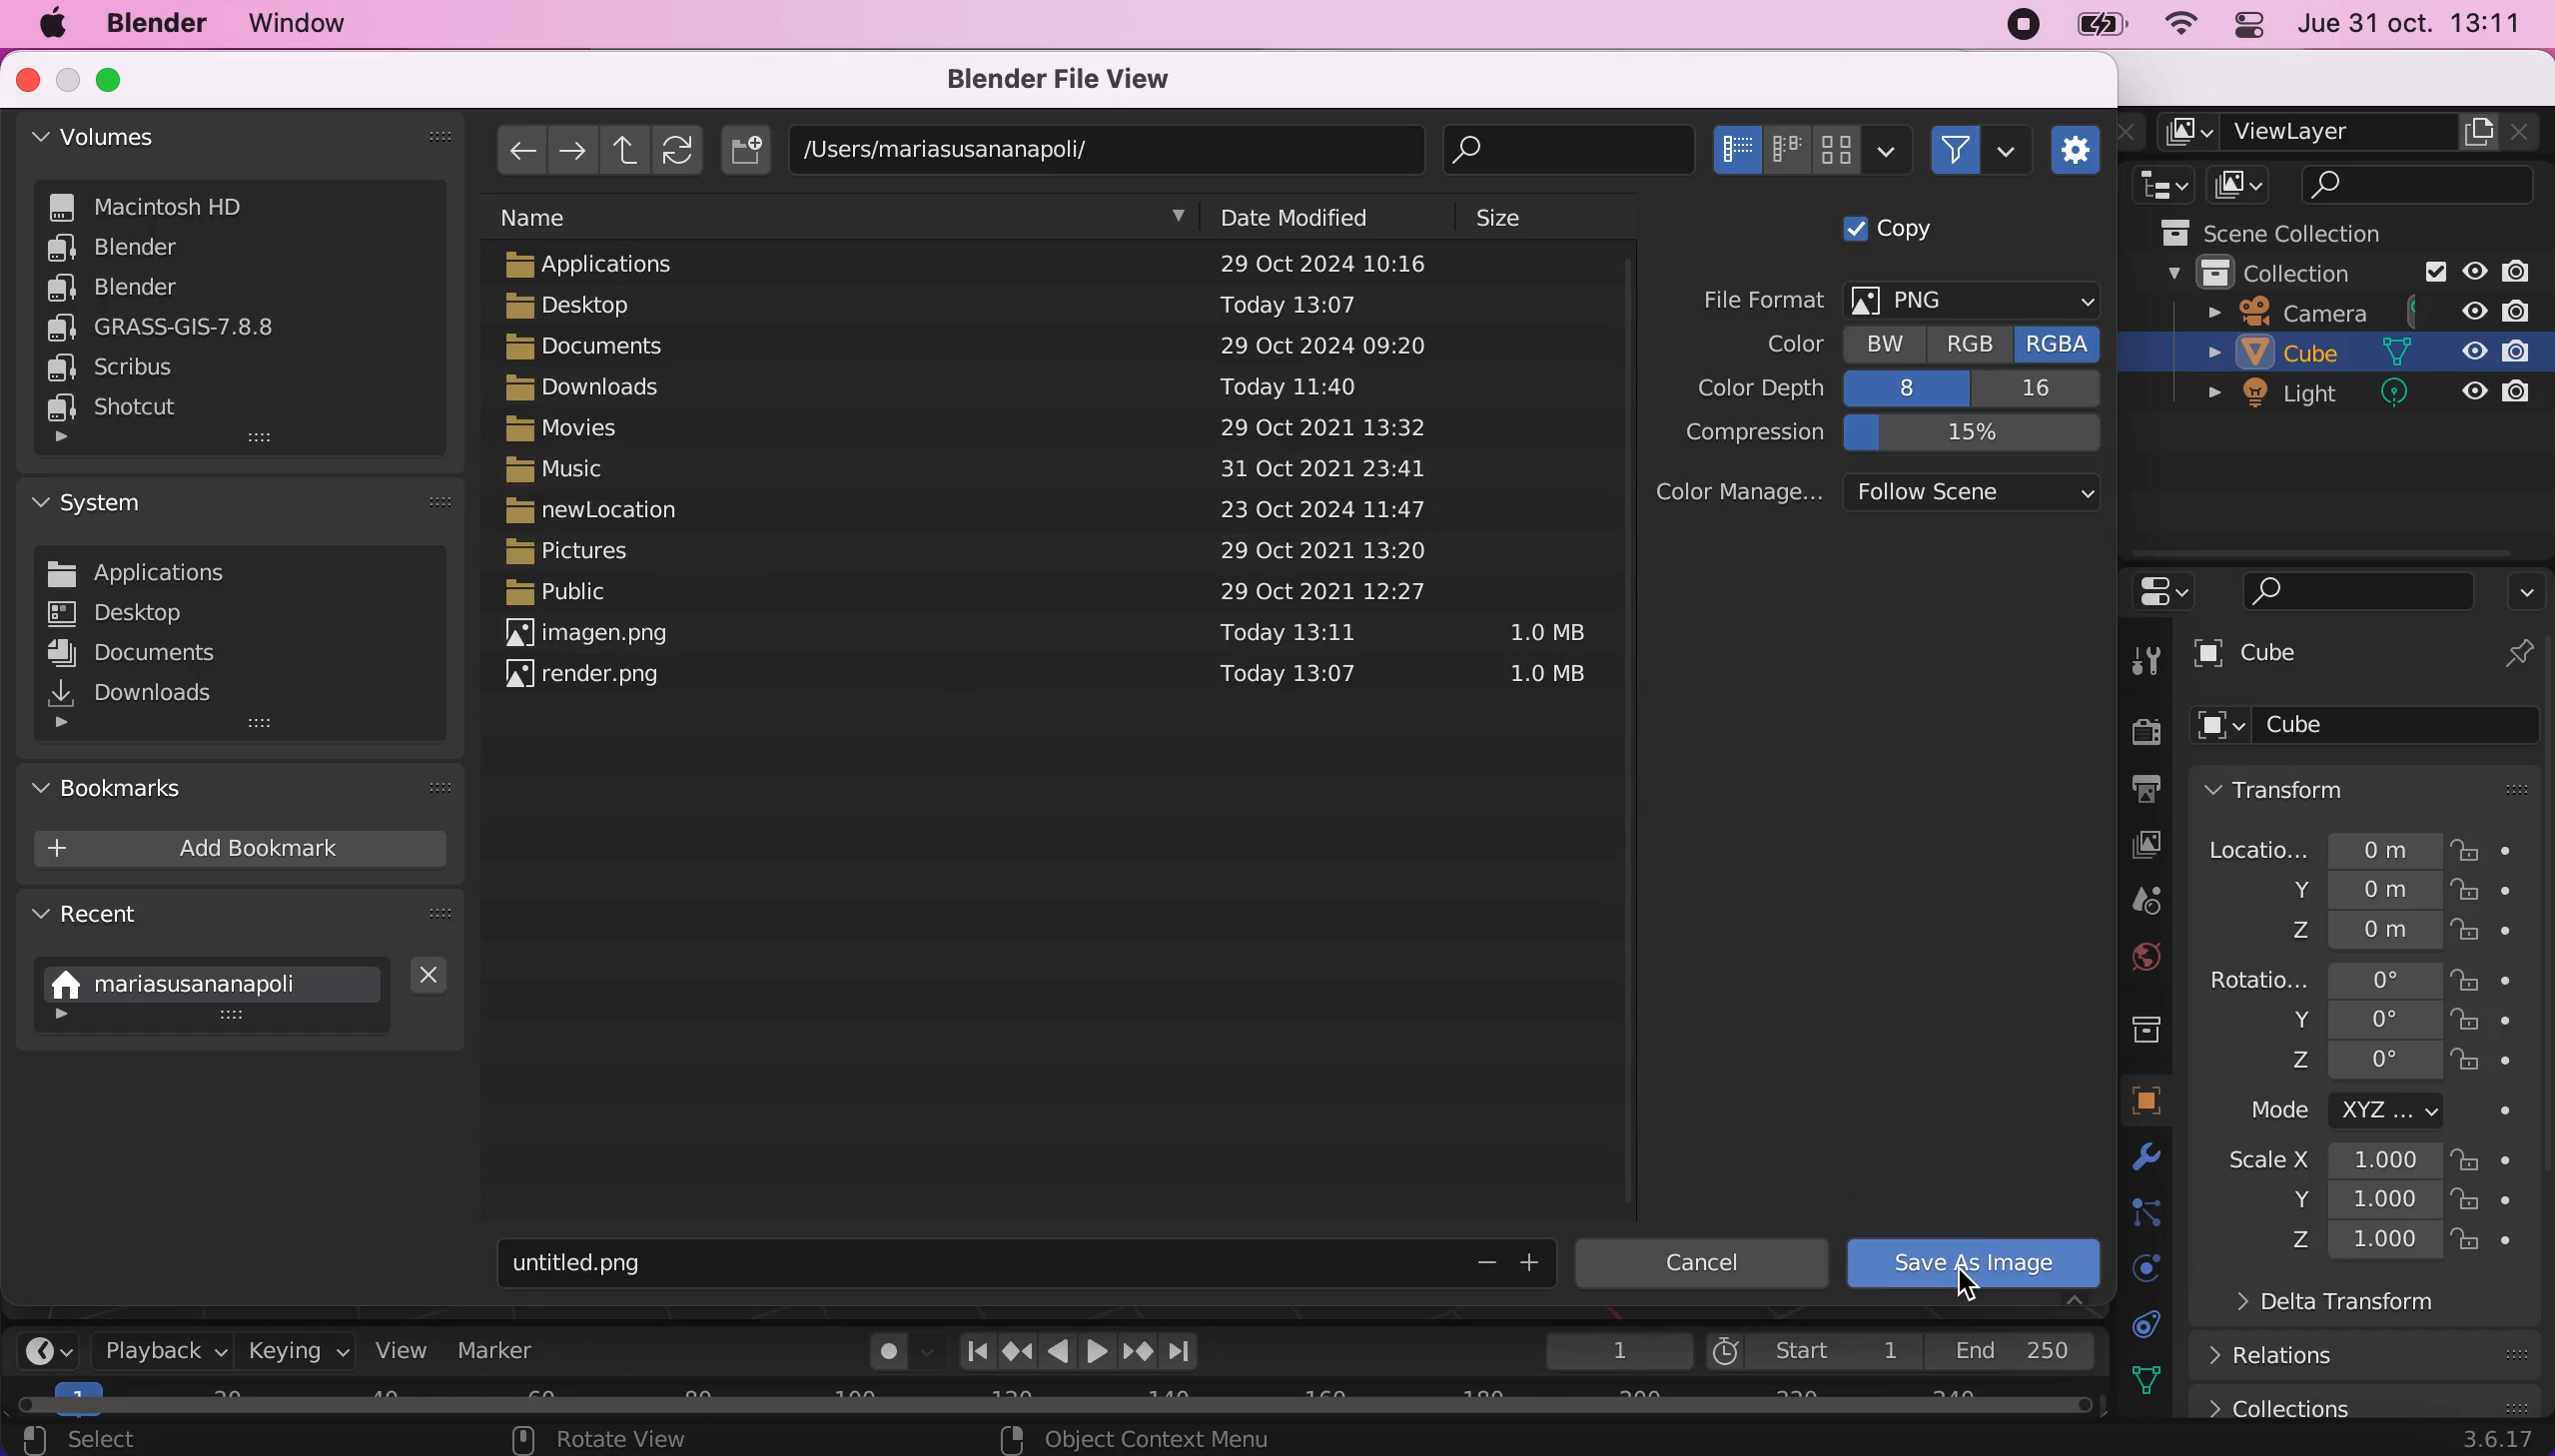  What do you see at coordinates (2157, 593) in the screenshot?
I see `editor type` at bounding box center [2157, 593].